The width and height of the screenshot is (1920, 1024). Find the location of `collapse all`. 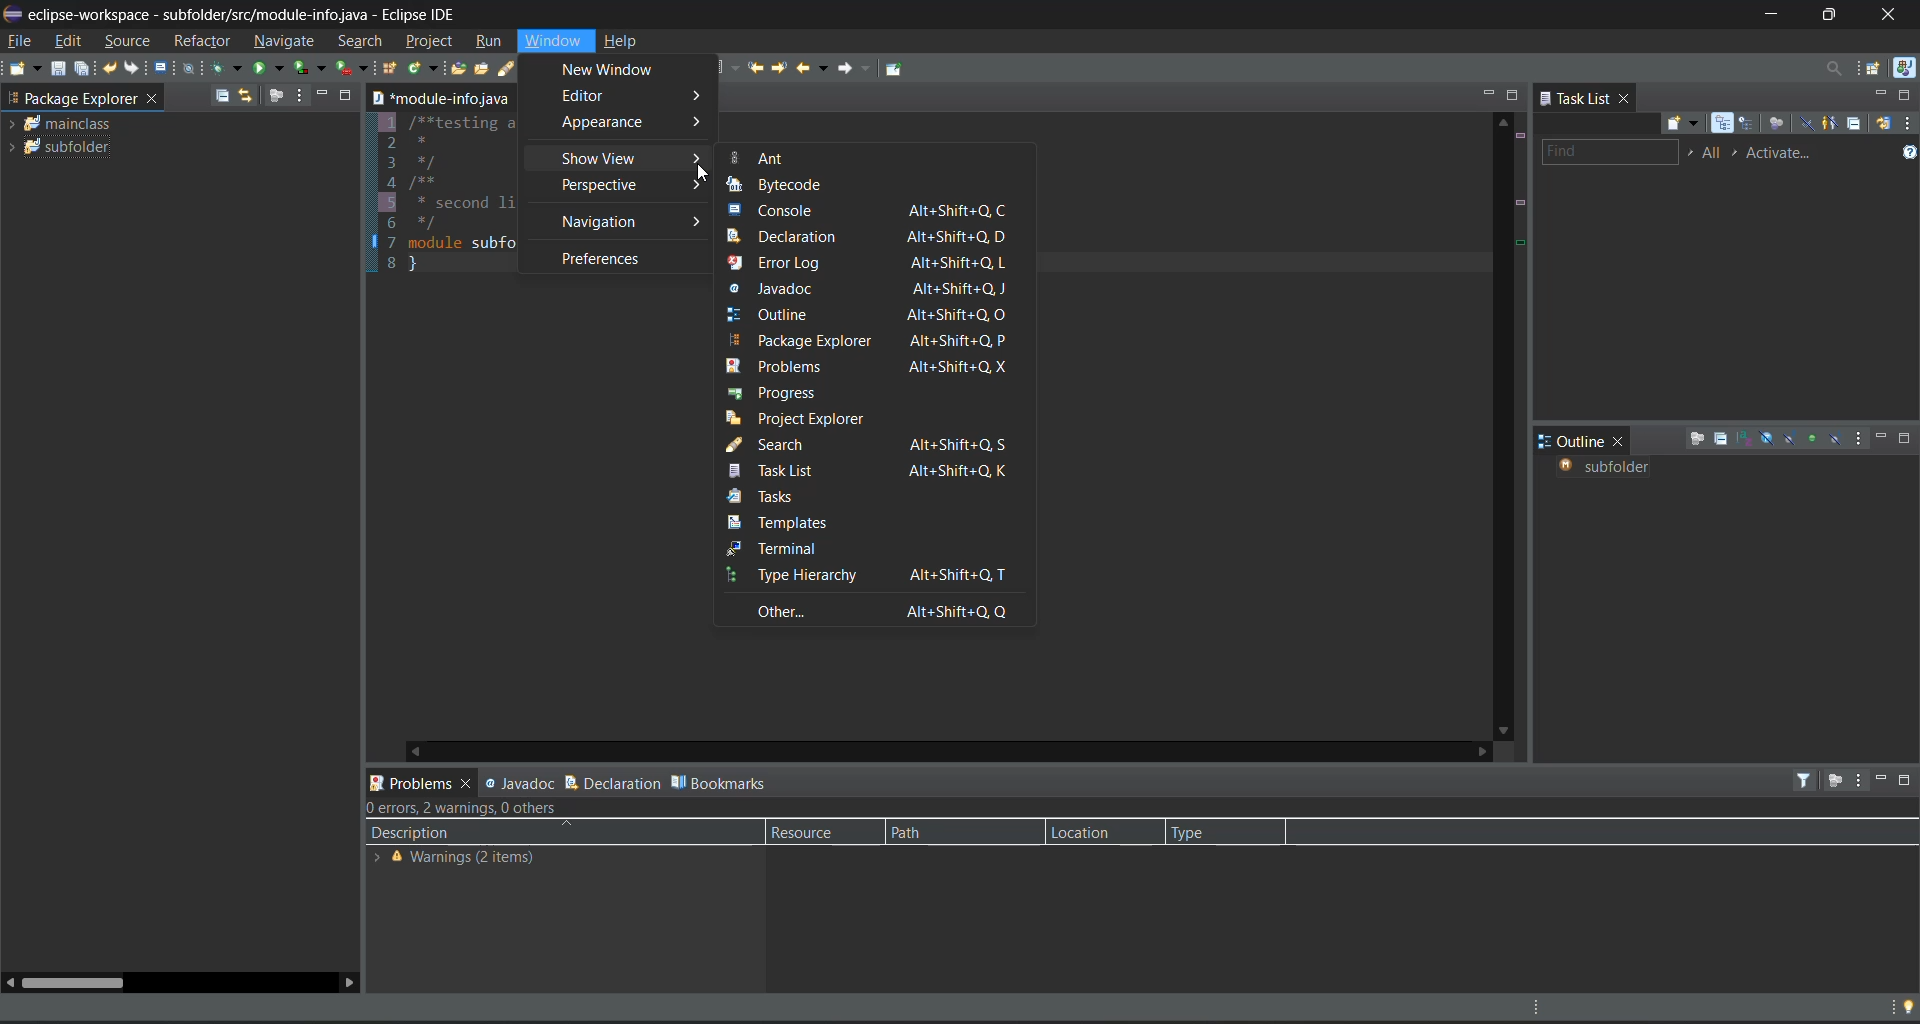

collapse all is located at coordinates (224, 94).